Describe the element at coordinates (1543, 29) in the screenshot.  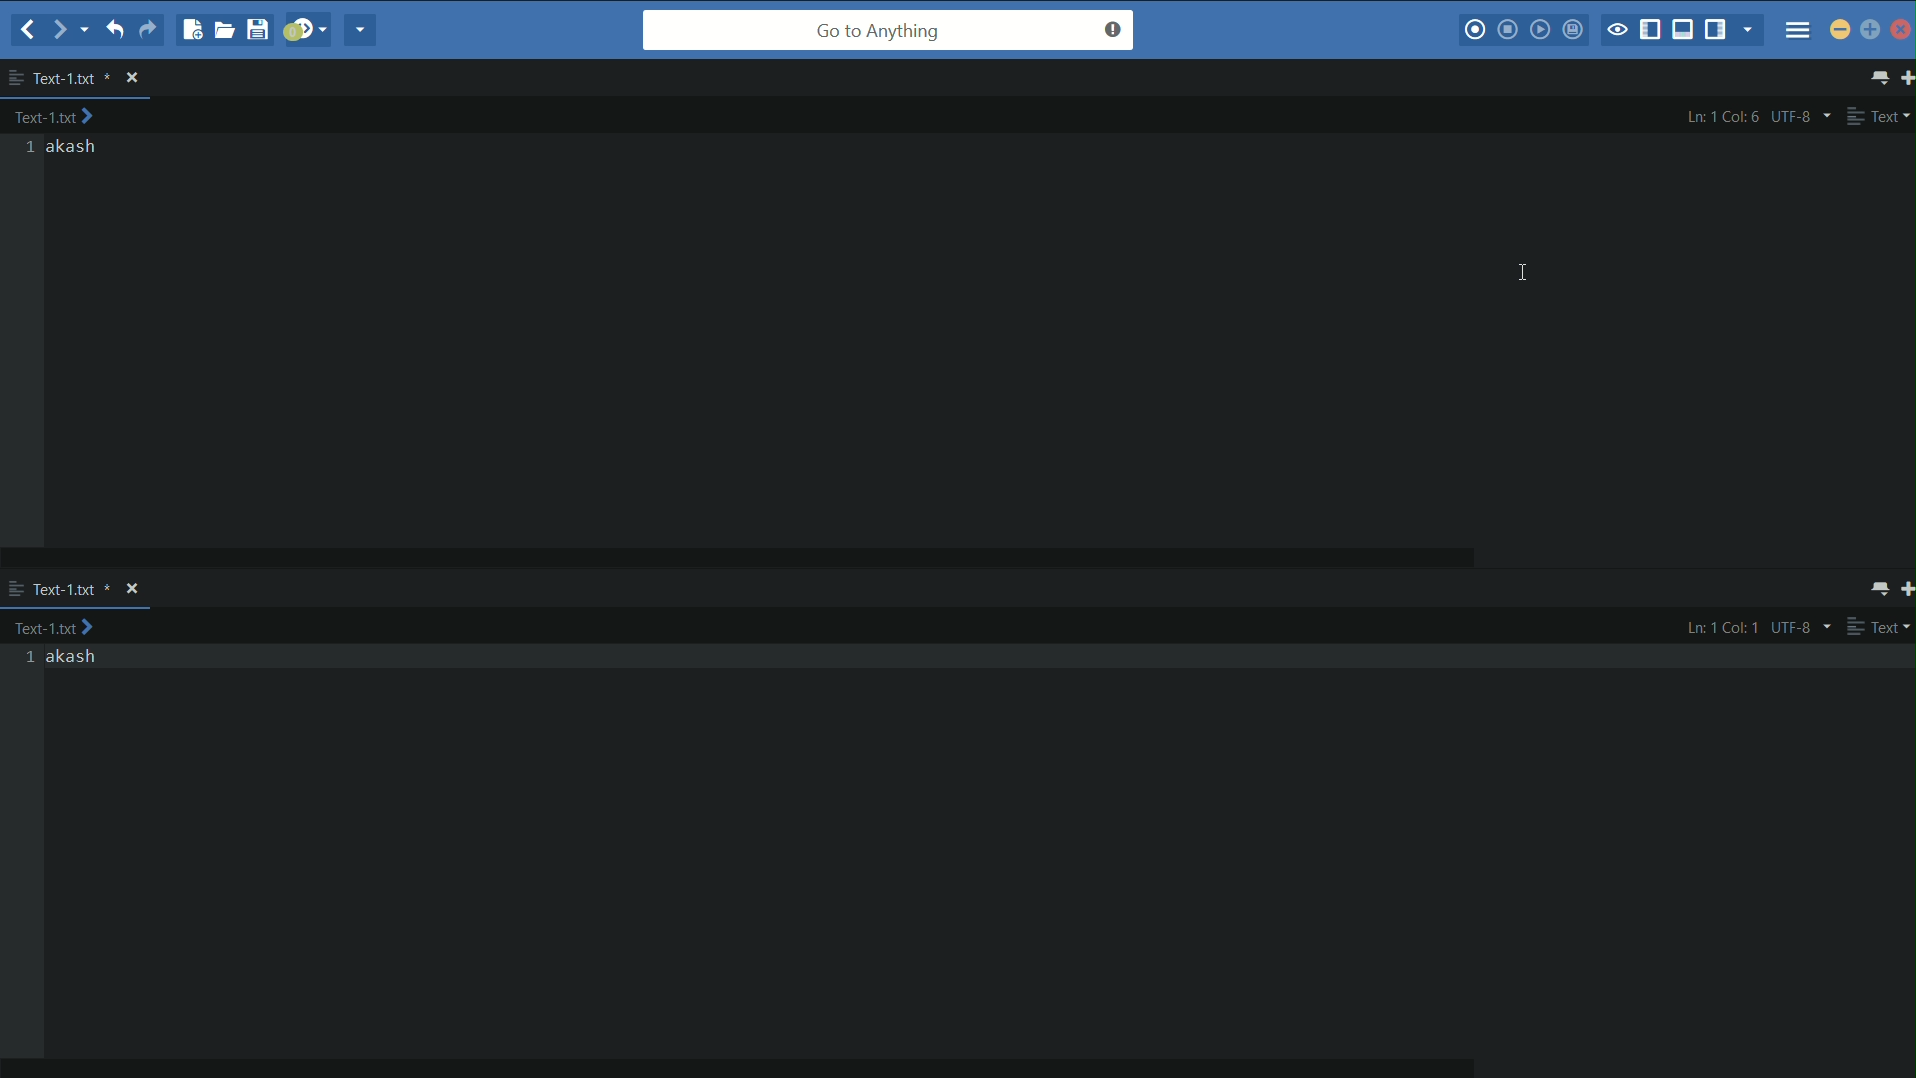
I see `play last macro` at that location.